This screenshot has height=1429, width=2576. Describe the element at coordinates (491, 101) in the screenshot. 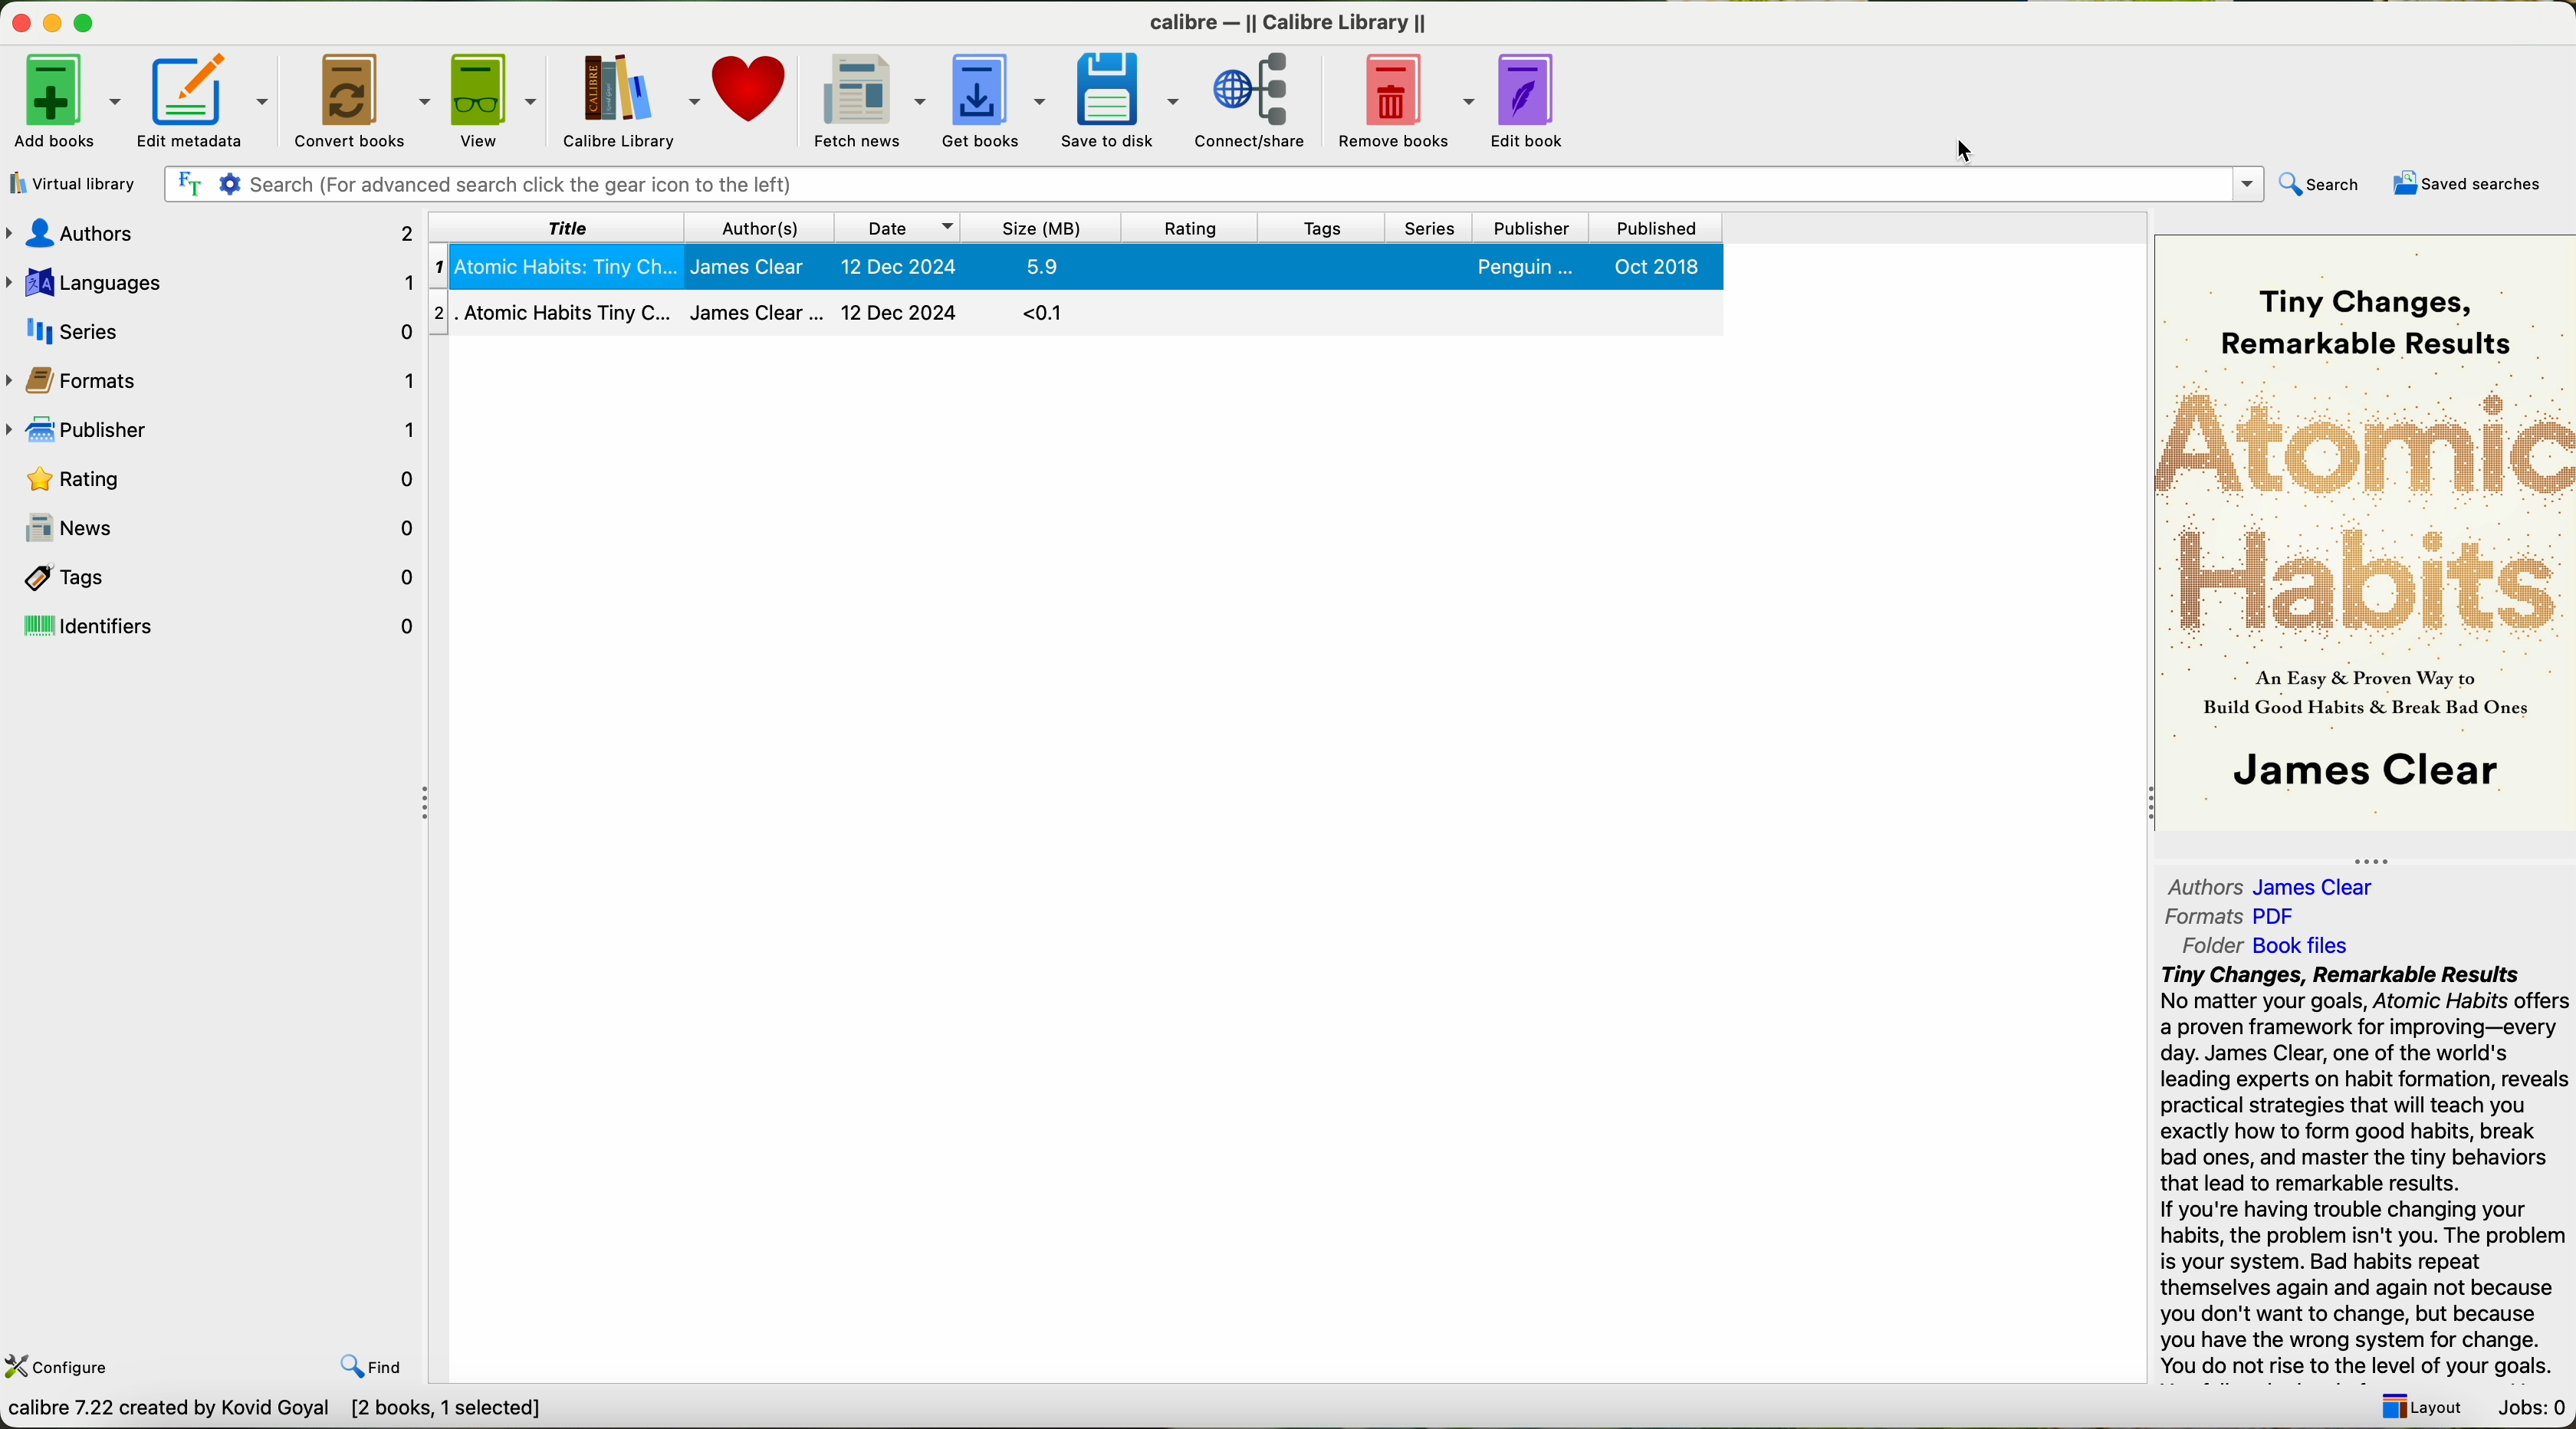

I see `view` at that location.